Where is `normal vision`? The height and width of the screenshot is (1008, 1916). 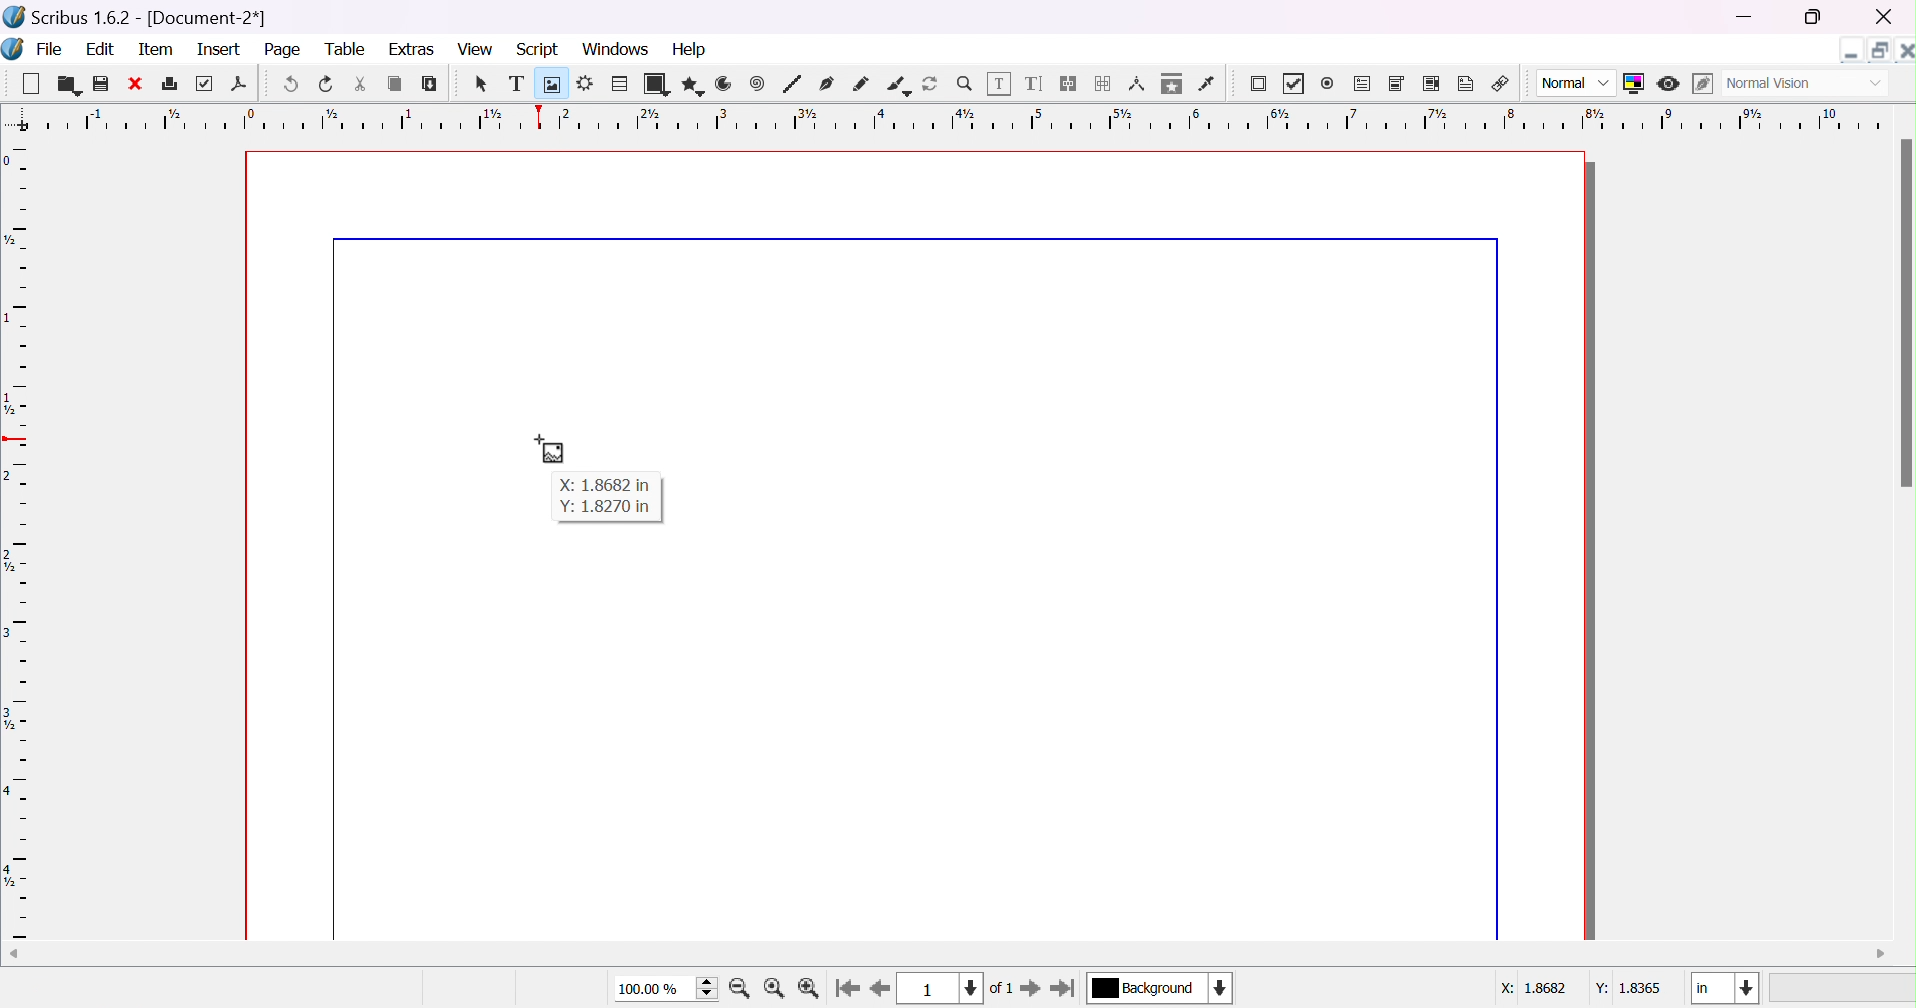 normal vision is located at coordinates (1804, 84).